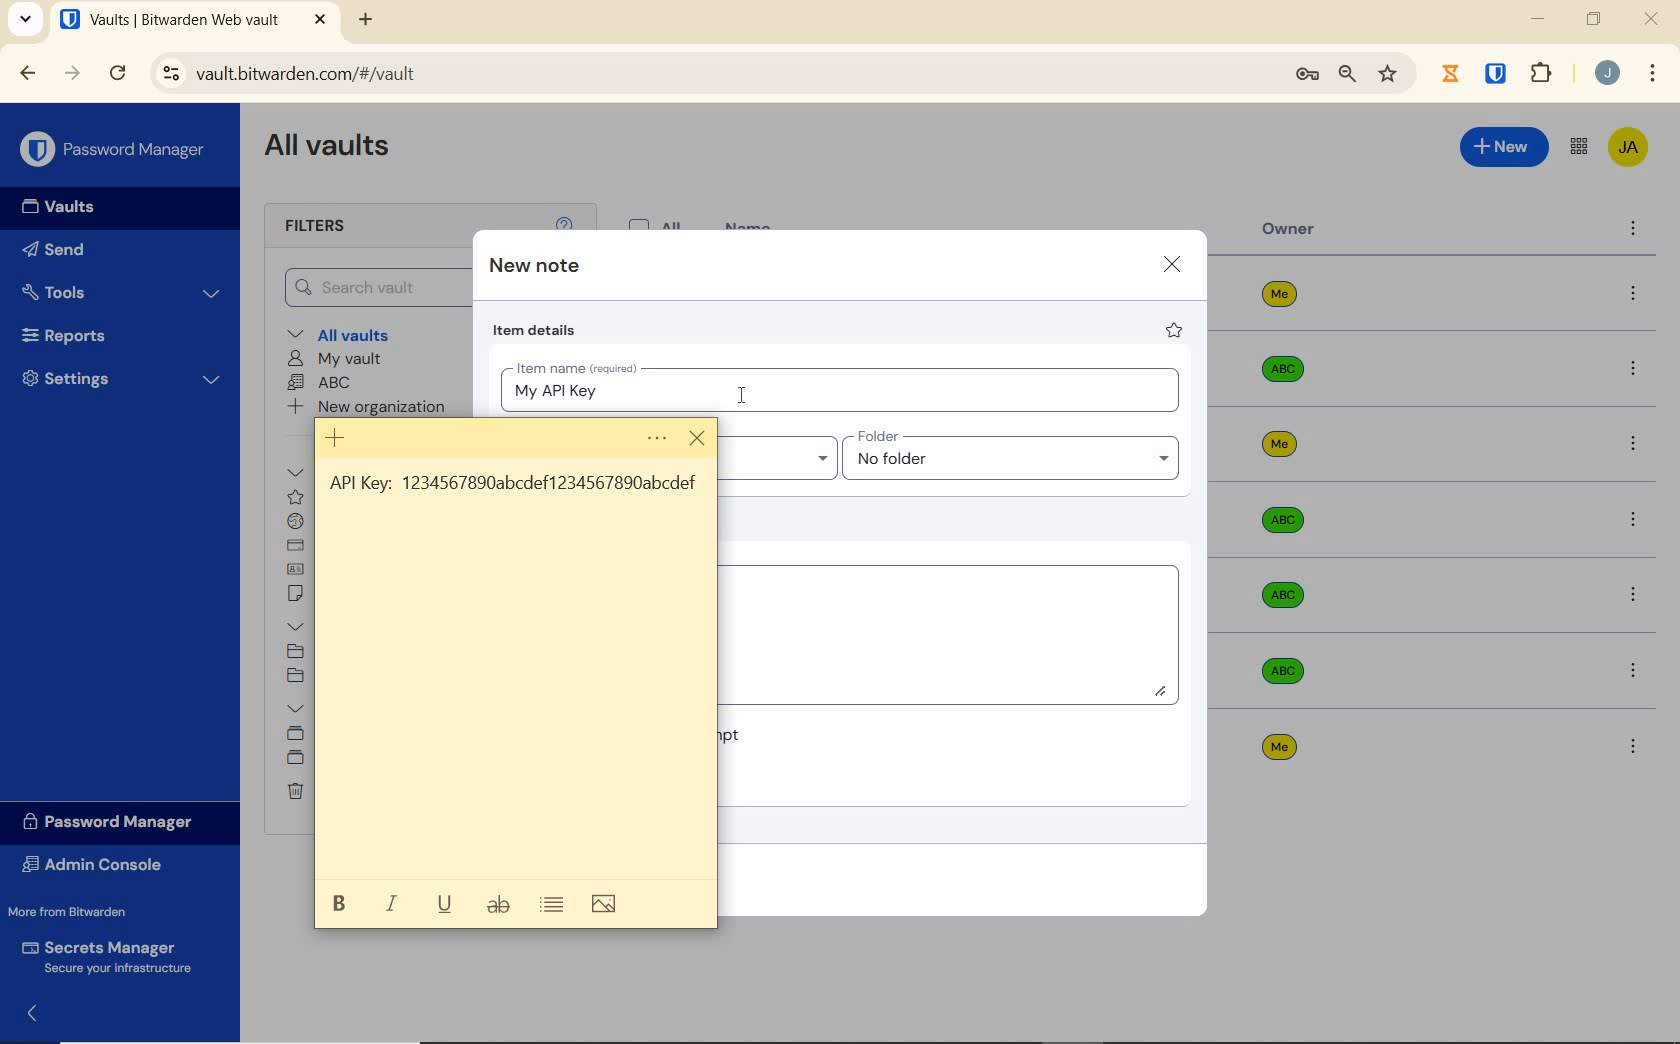 The width and height of the screenshot is (1680, 1044). I want to click on Jibril Extension, so click(1453, 73).